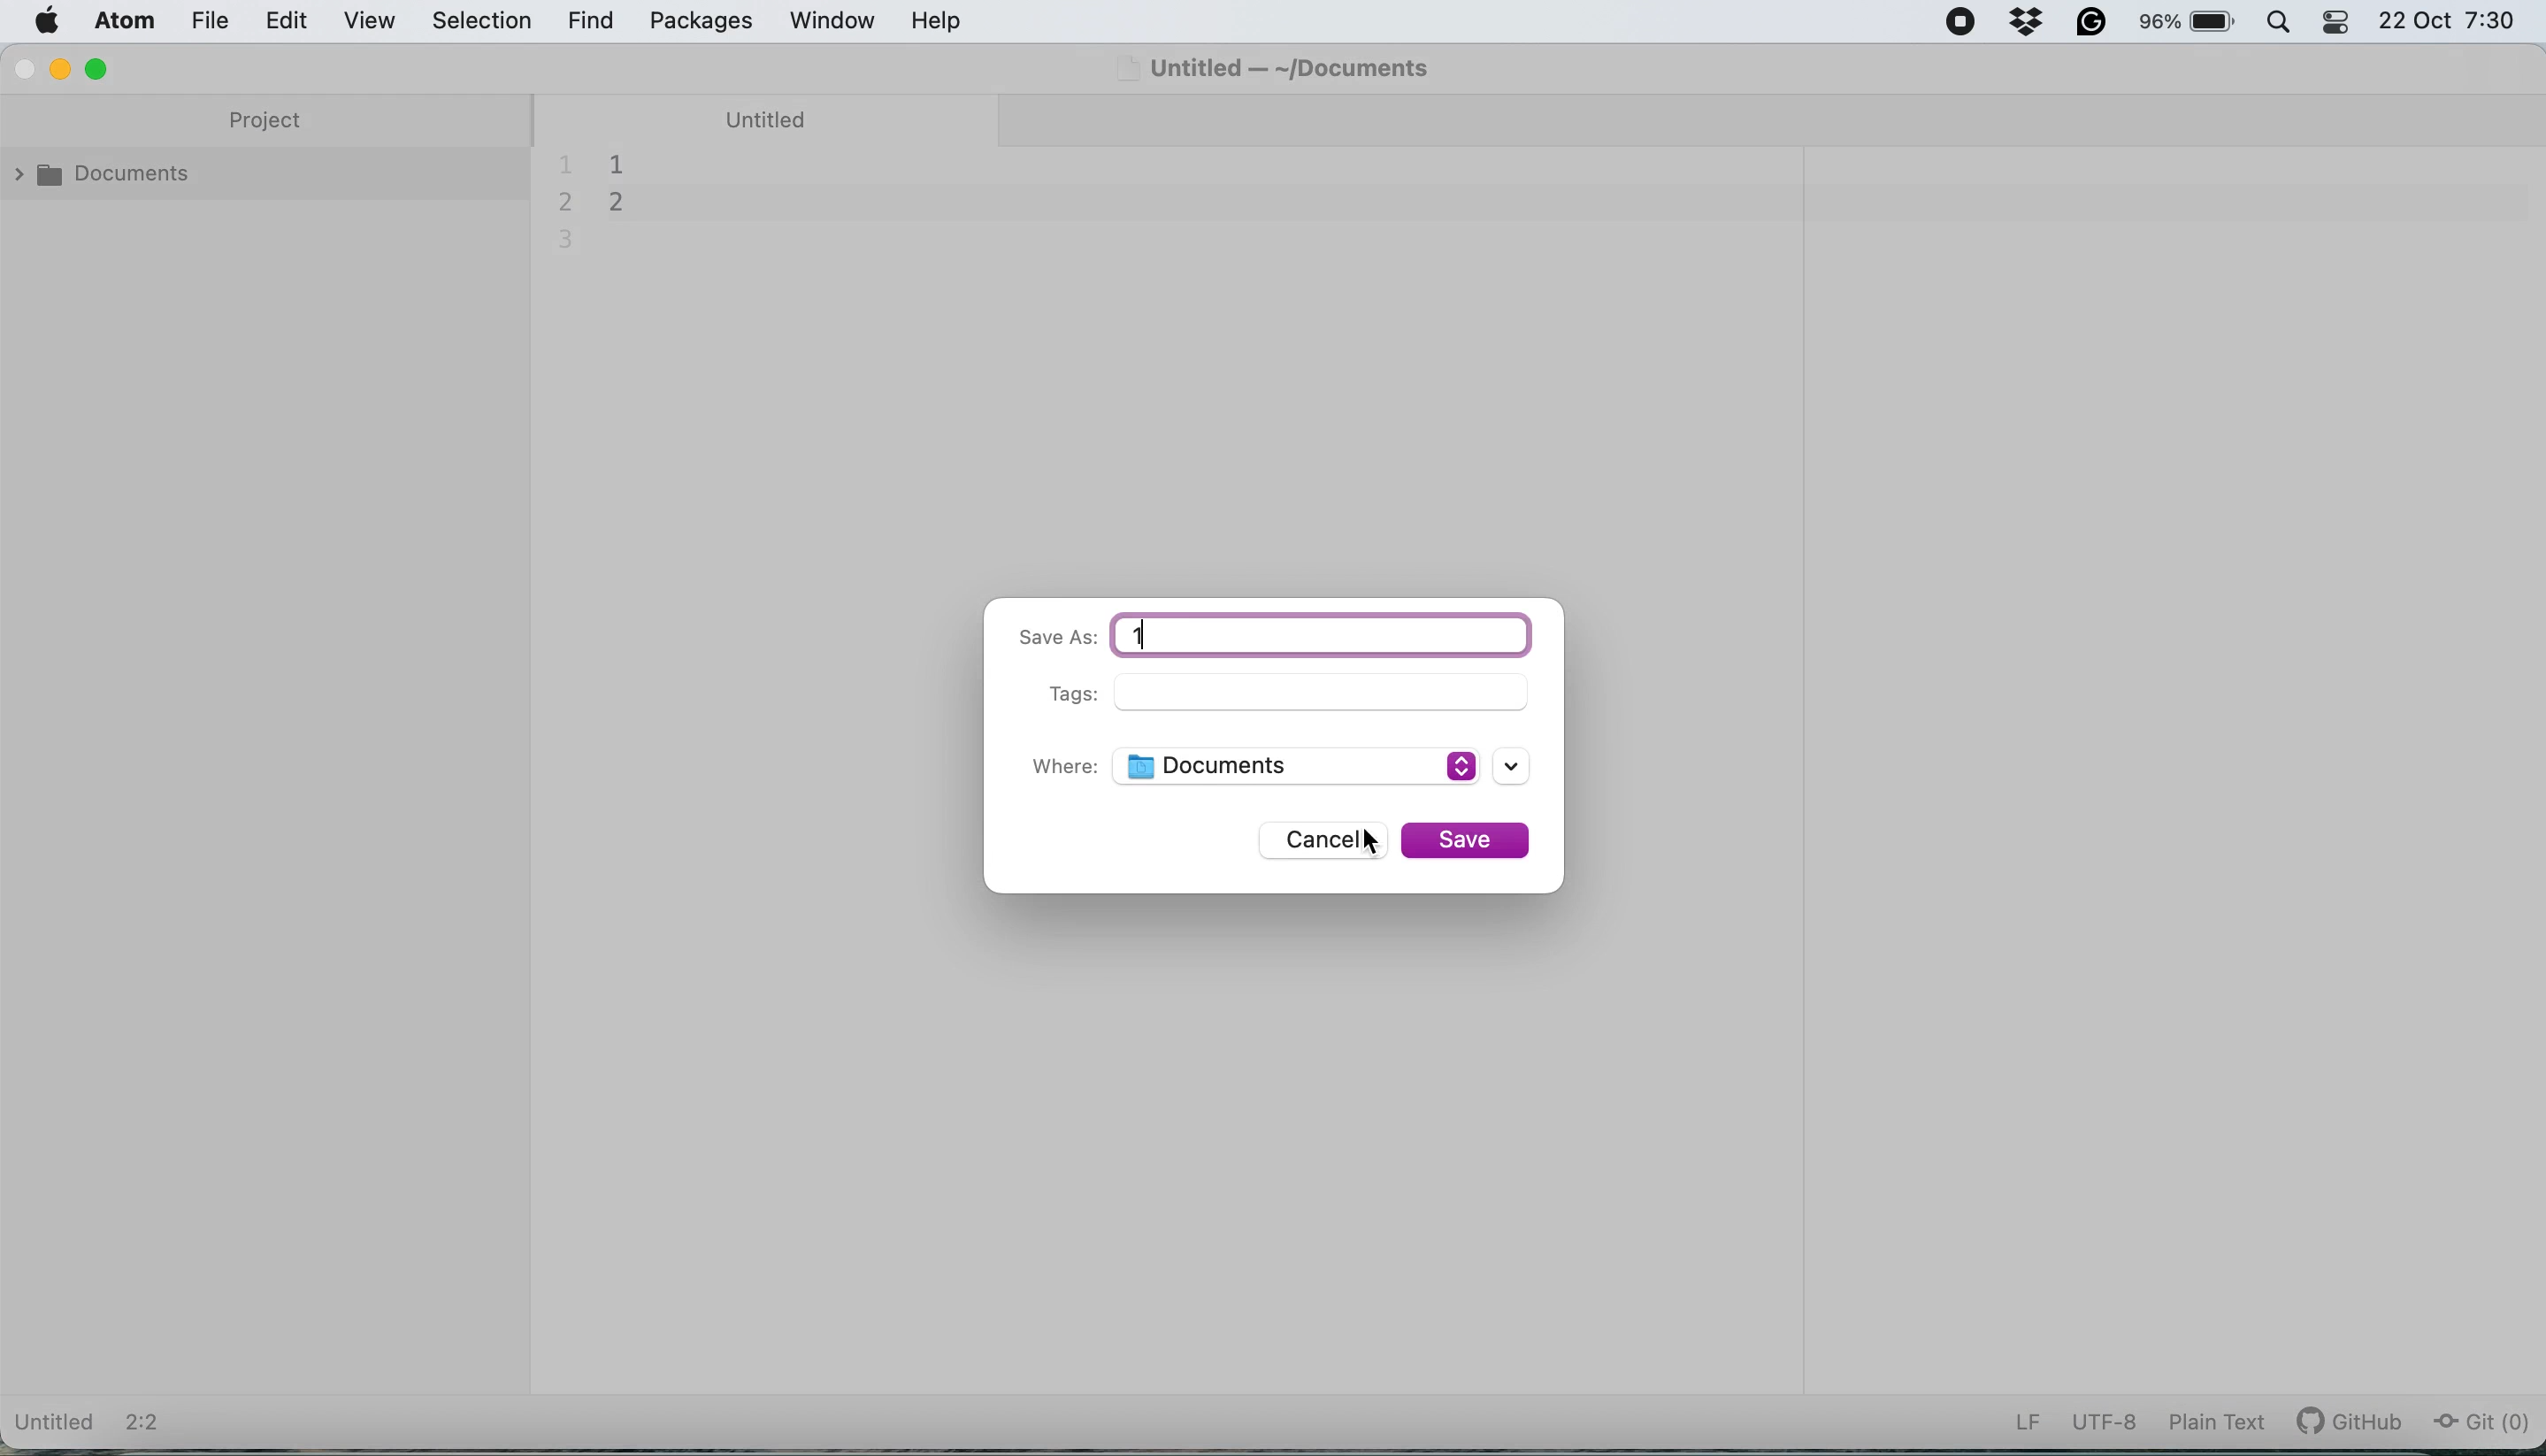 This screenshot has height=1456, width=2546. Describe the element at coordinates (297, 21) in the screenshot. I see `edit` at that location.